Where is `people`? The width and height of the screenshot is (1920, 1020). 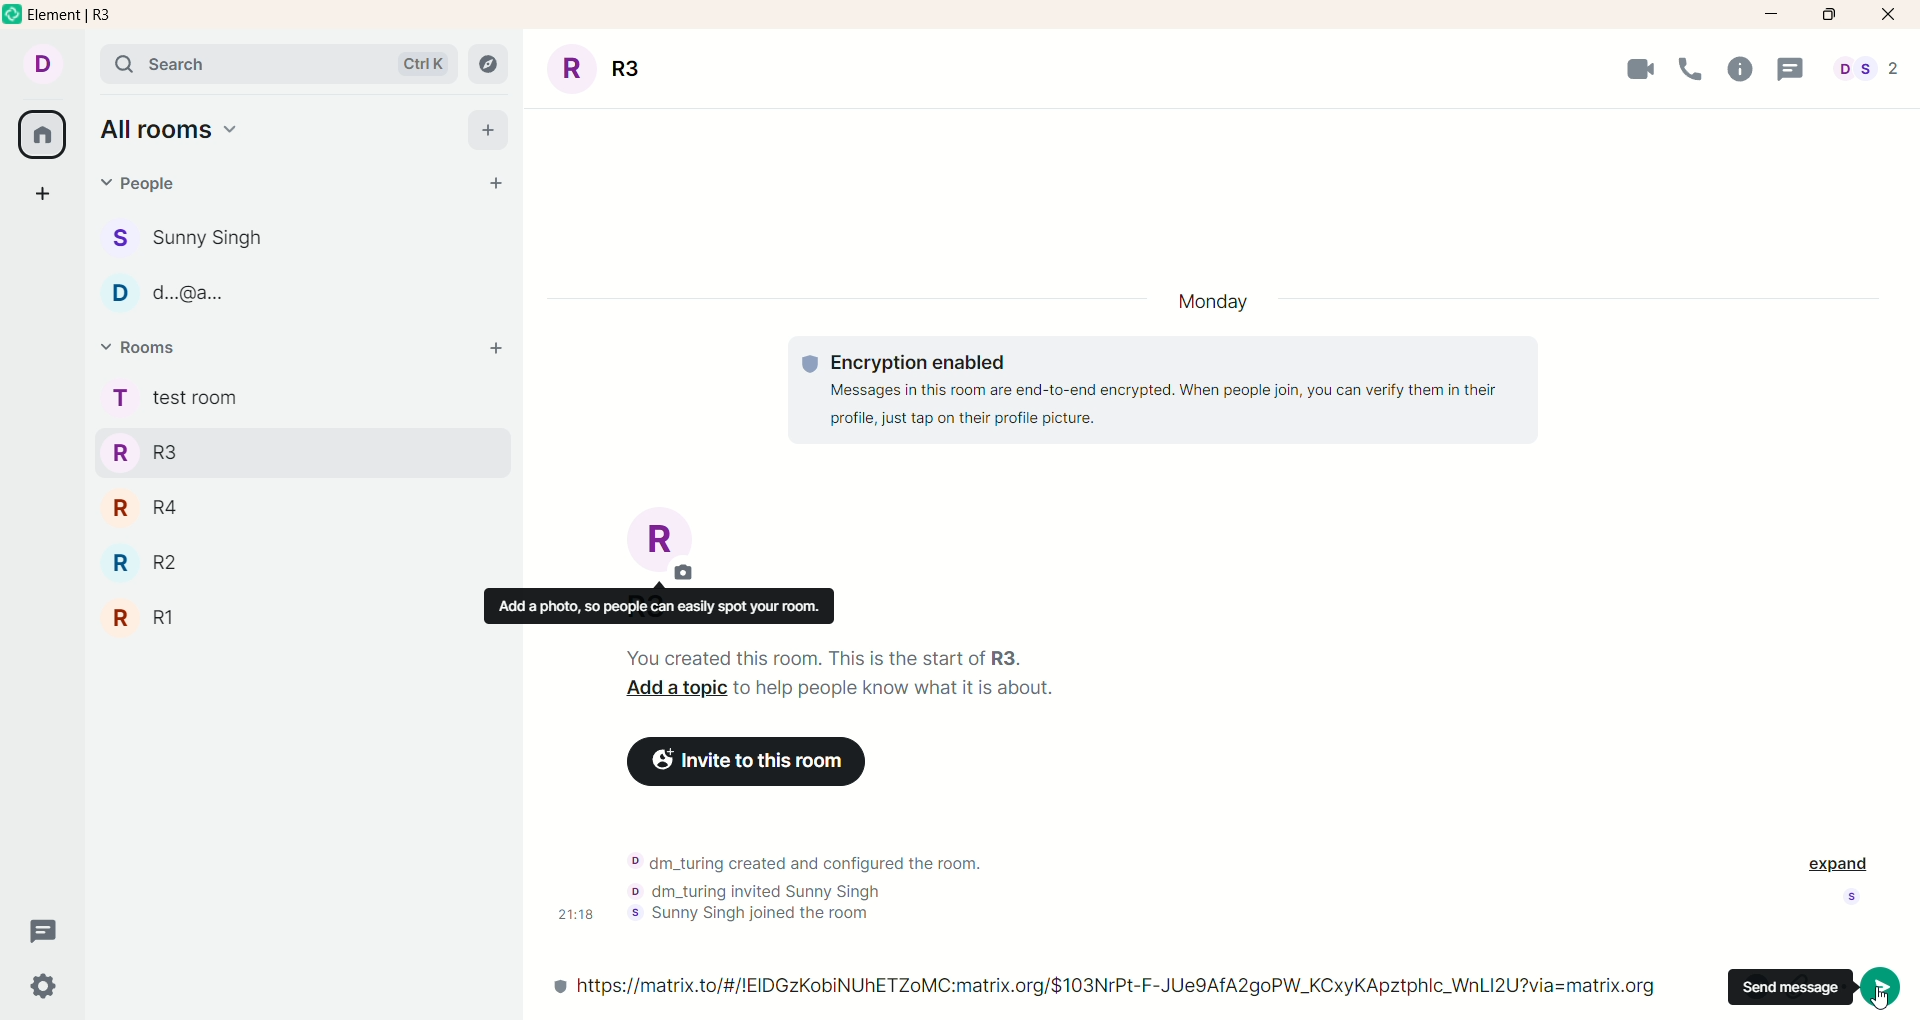 people is located at coordinates (143, 182).